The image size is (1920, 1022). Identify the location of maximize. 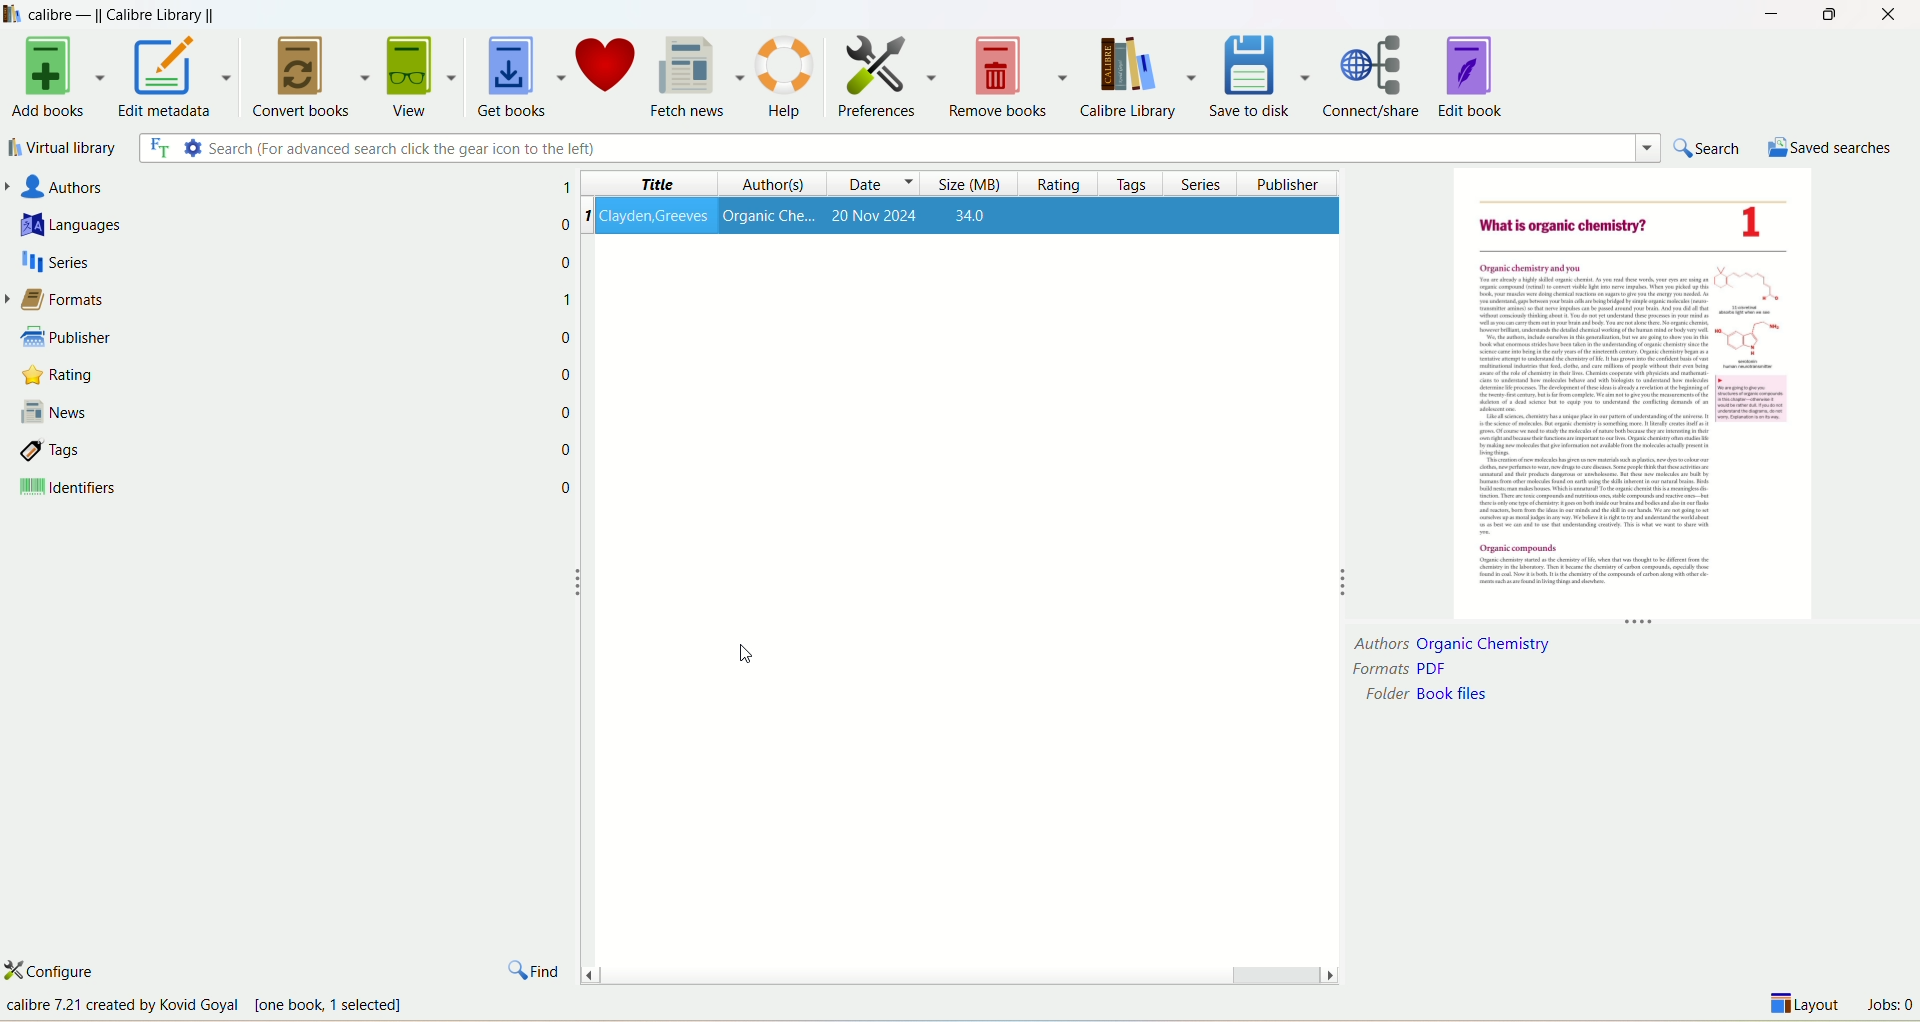
(1828, 15).